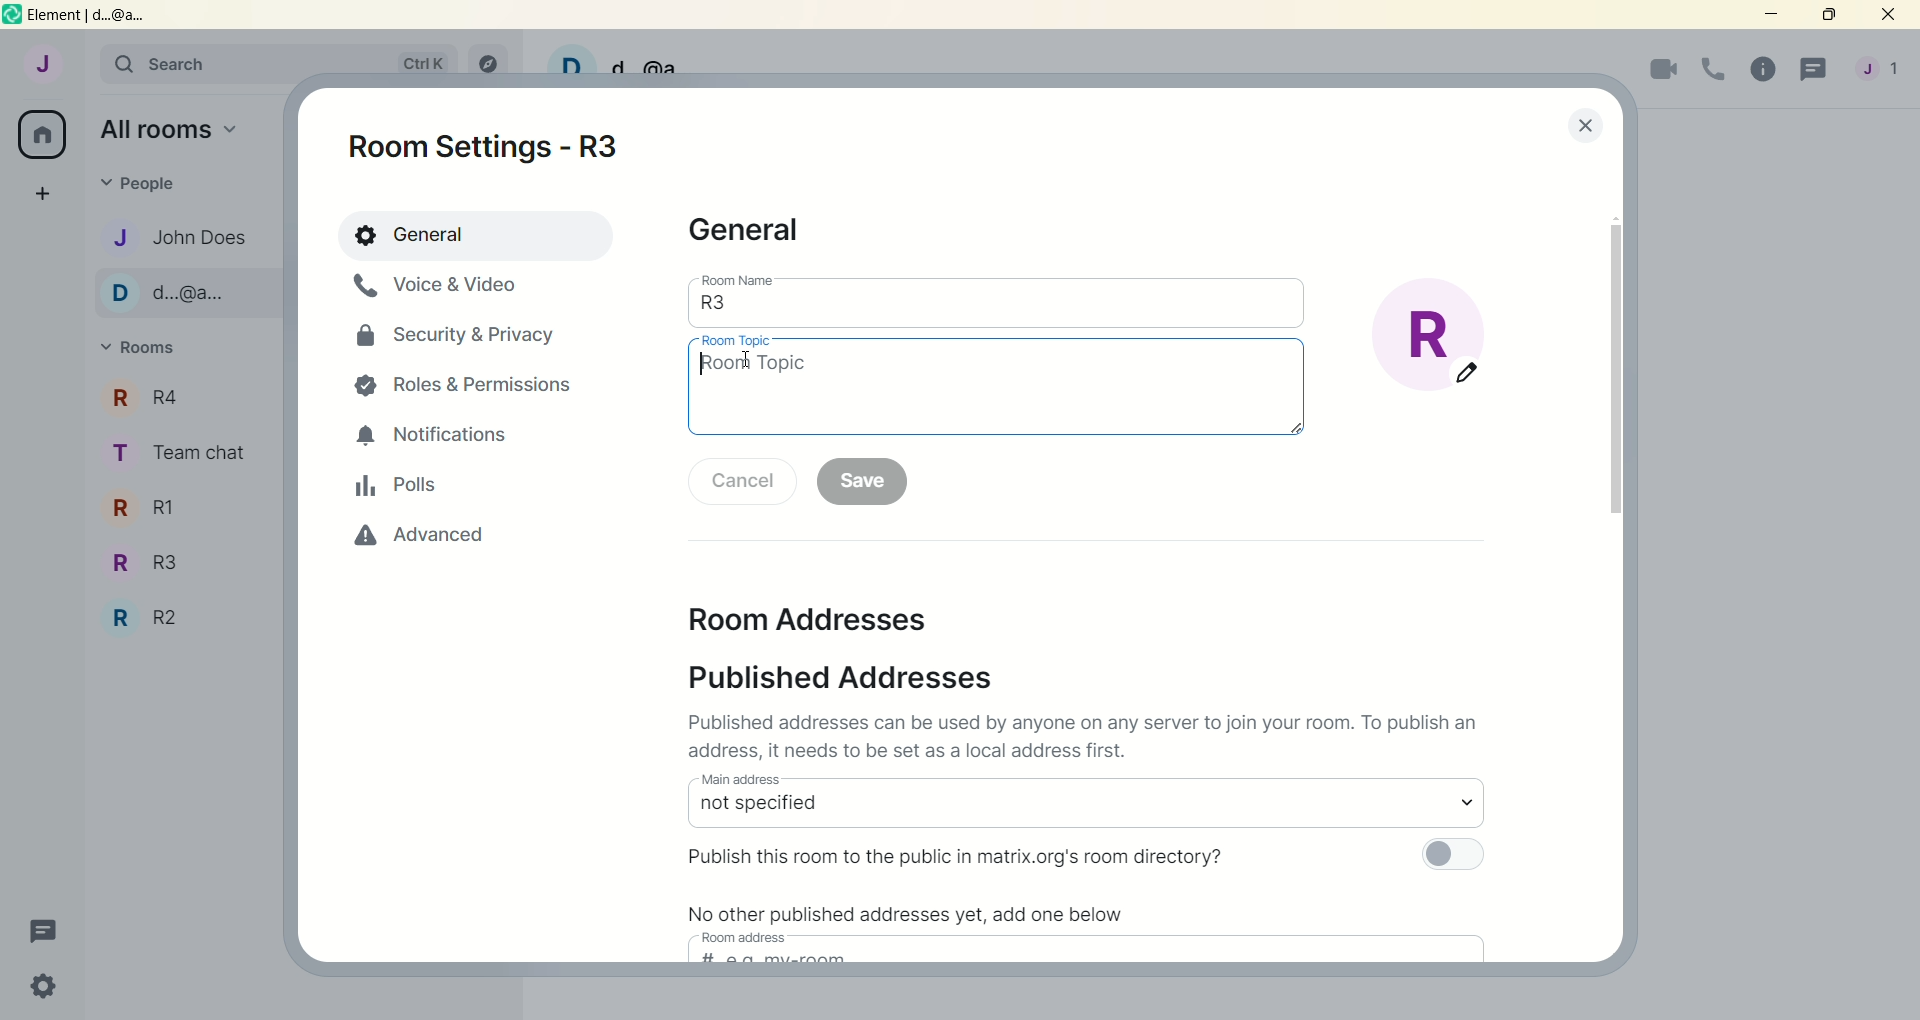 The image size is (1920, 1020). I want to click on main address, so click(738, 780).